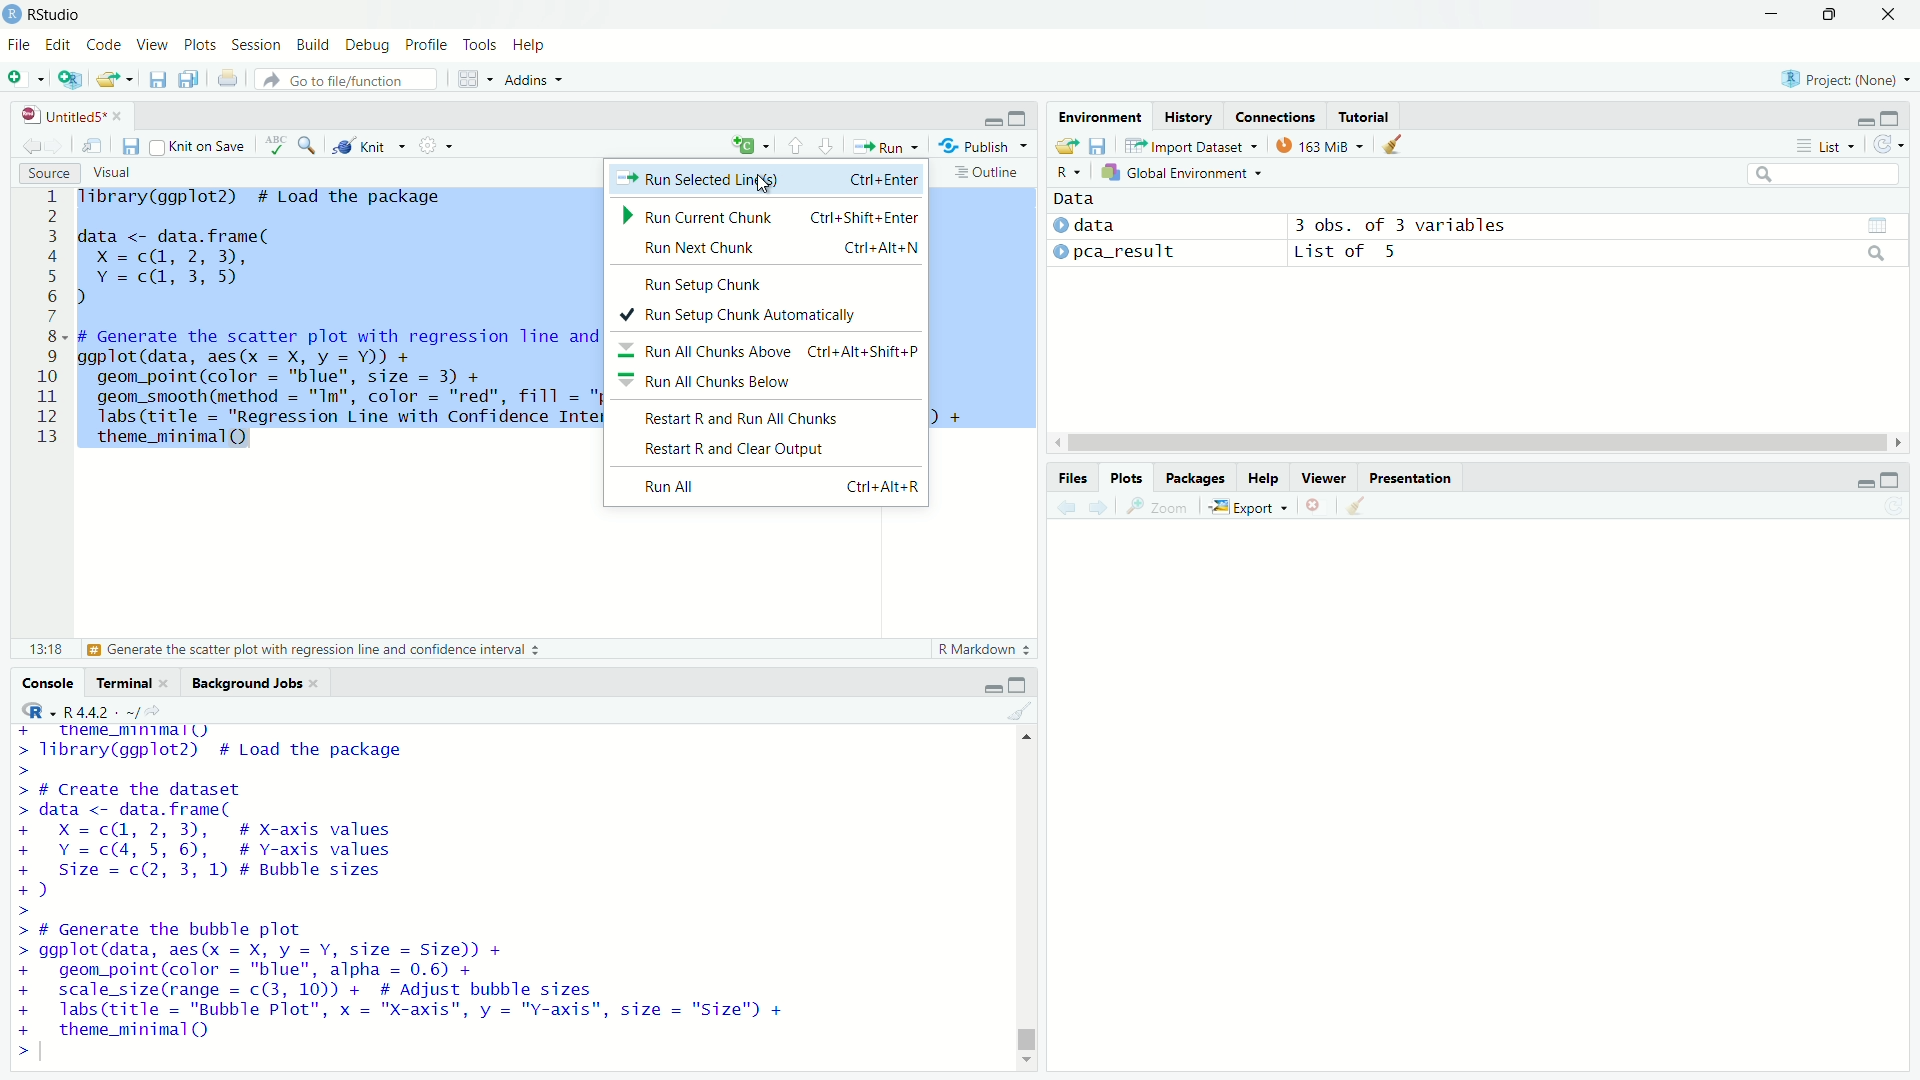  Describe the element at coordinates (1890, 117) in the screenshot. I see `expand` at that location.